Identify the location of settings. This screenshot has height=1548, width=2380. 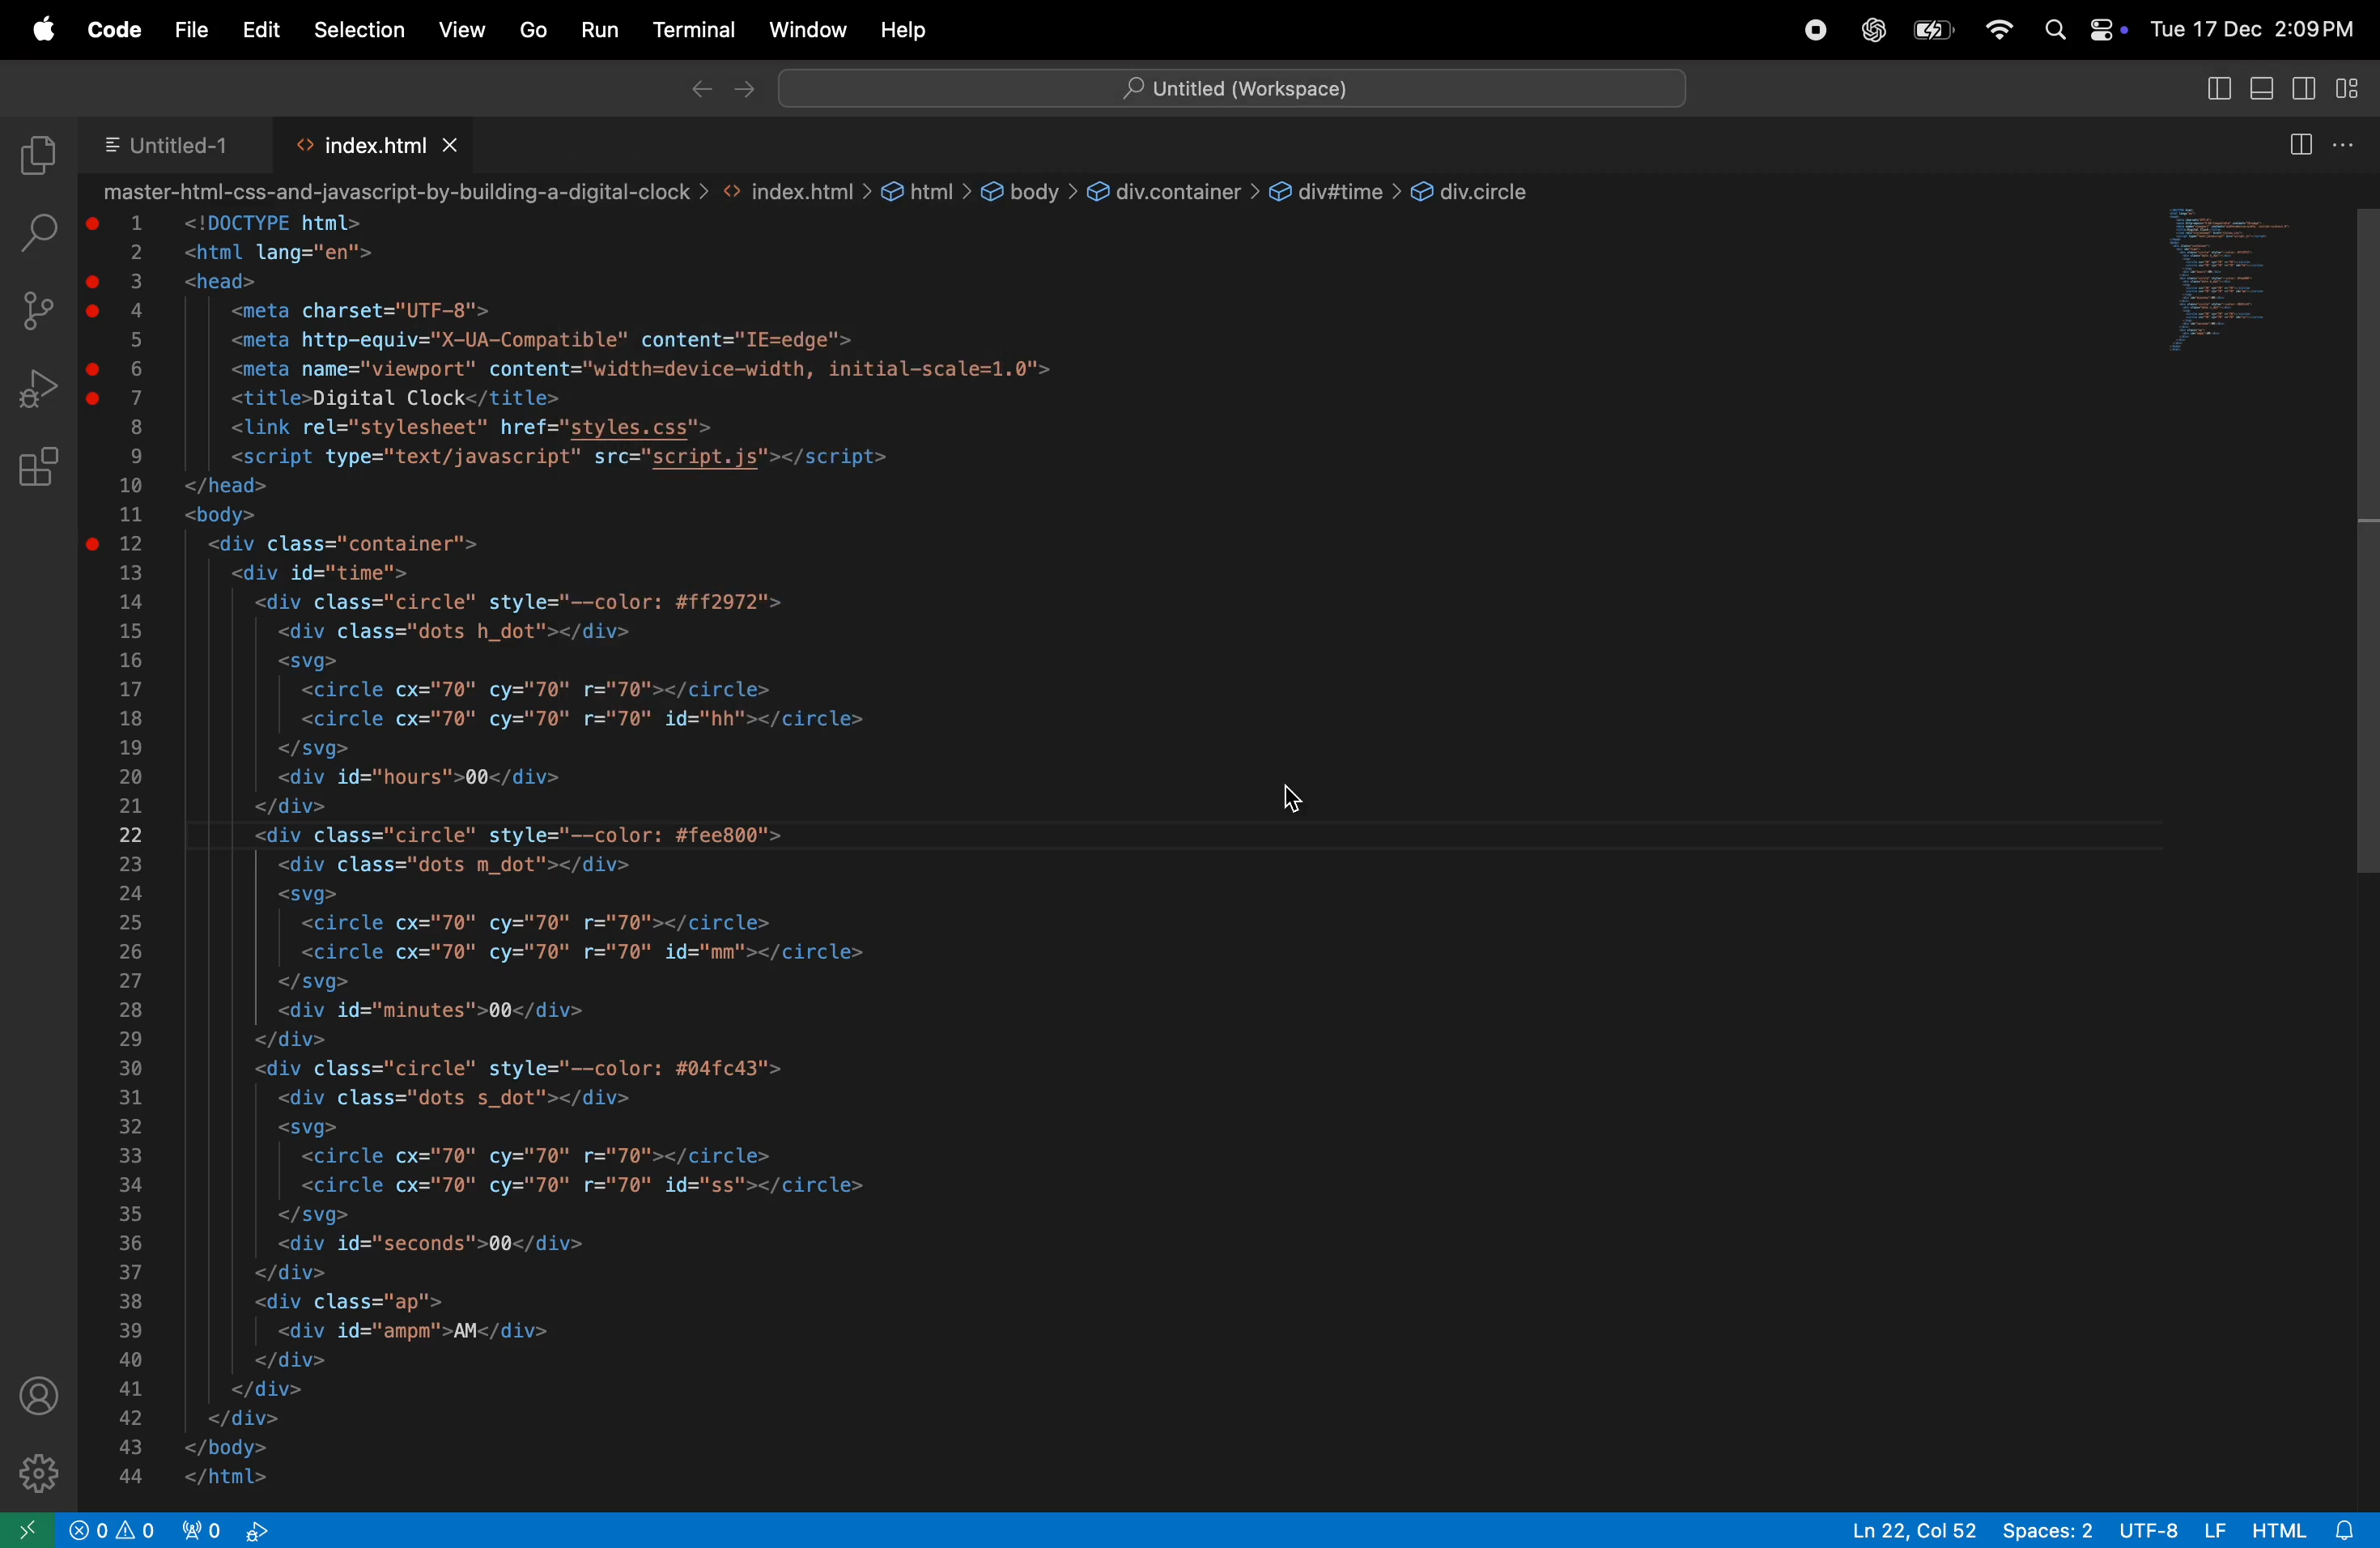
(34, 1464).